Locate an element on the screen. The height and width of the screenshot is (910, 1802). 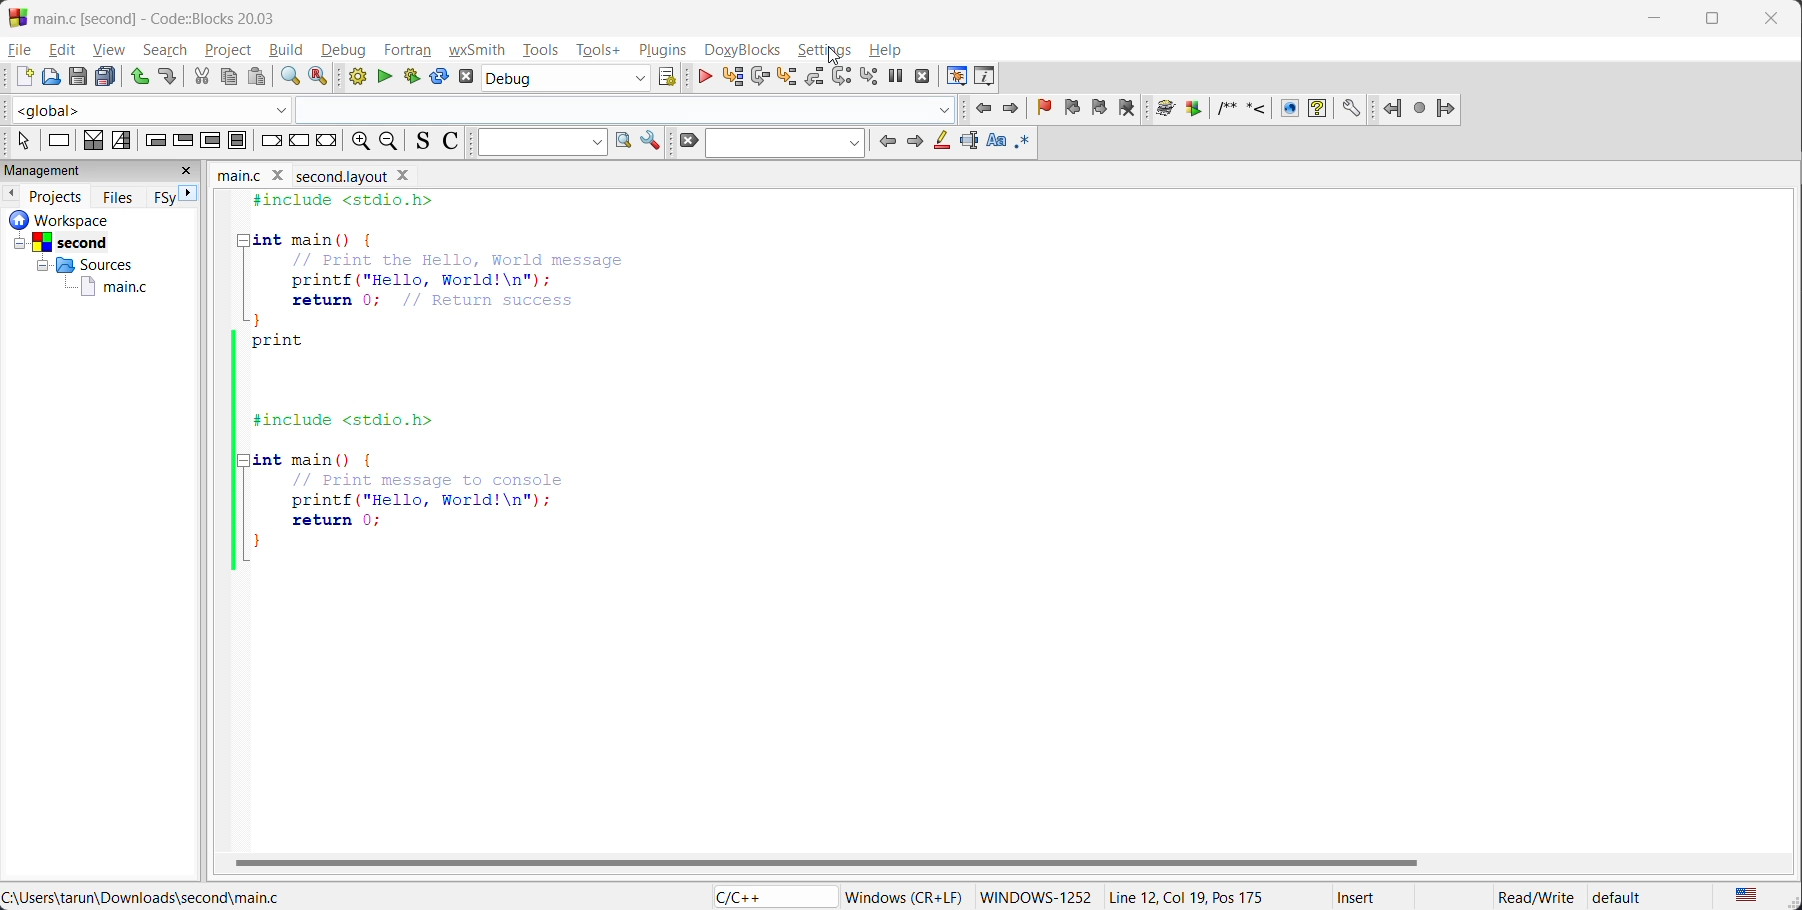
next instruction is located at coordinates (846, 76).